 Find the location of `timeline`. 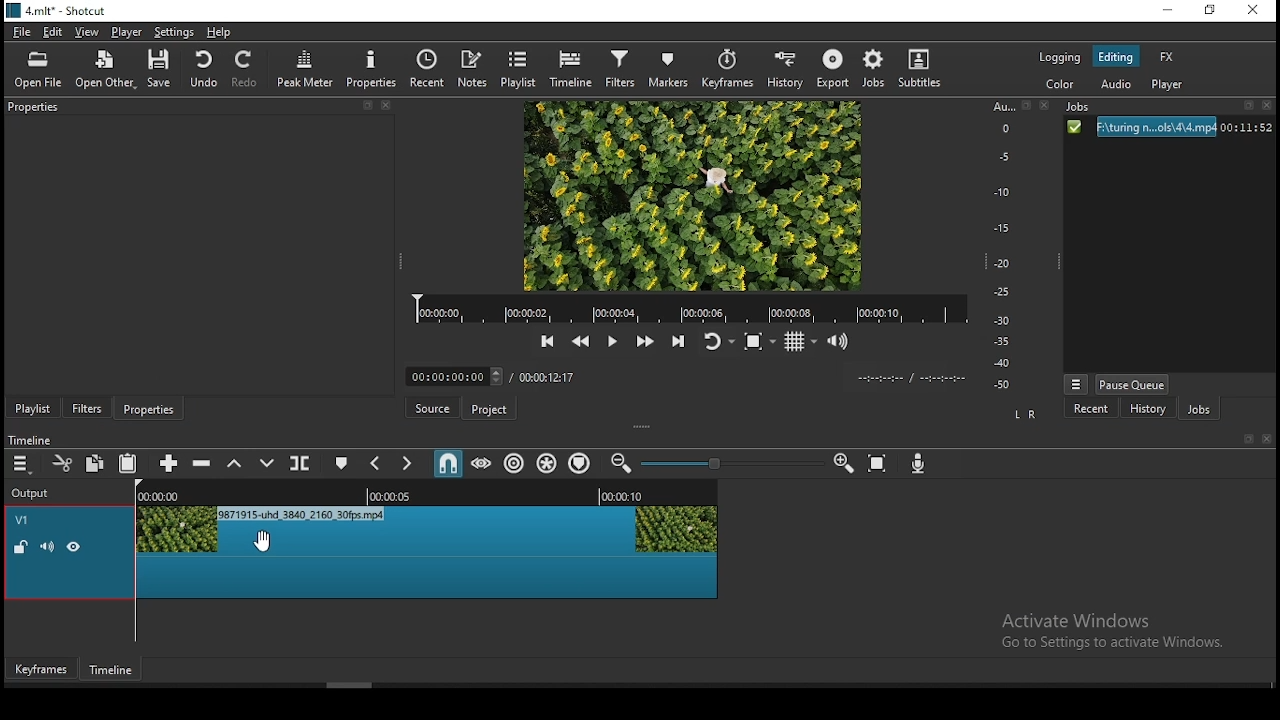

timeline is located at coordinates (112, 670).